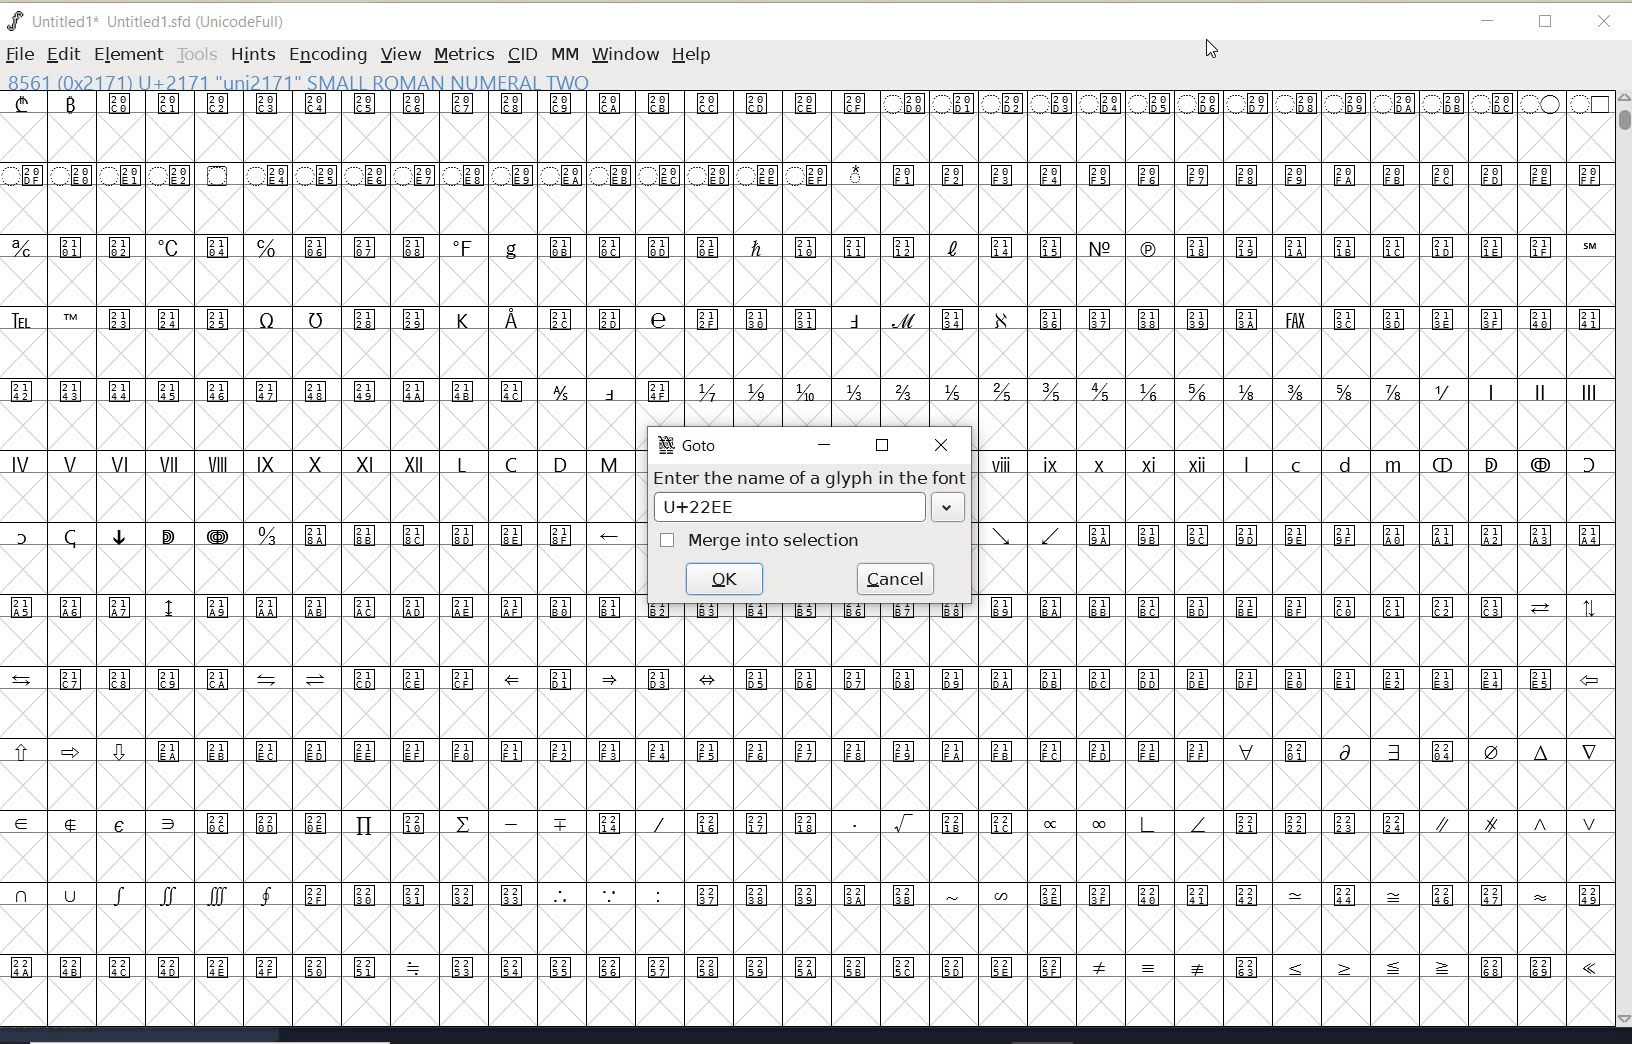 Image resolution: width=1632 pixels, height=1044 pixels. I want to click on 8561 (0X2171) U+2171 "UNI171" SMALL ROMAN NUMERAL TWO, so click(300, 81).